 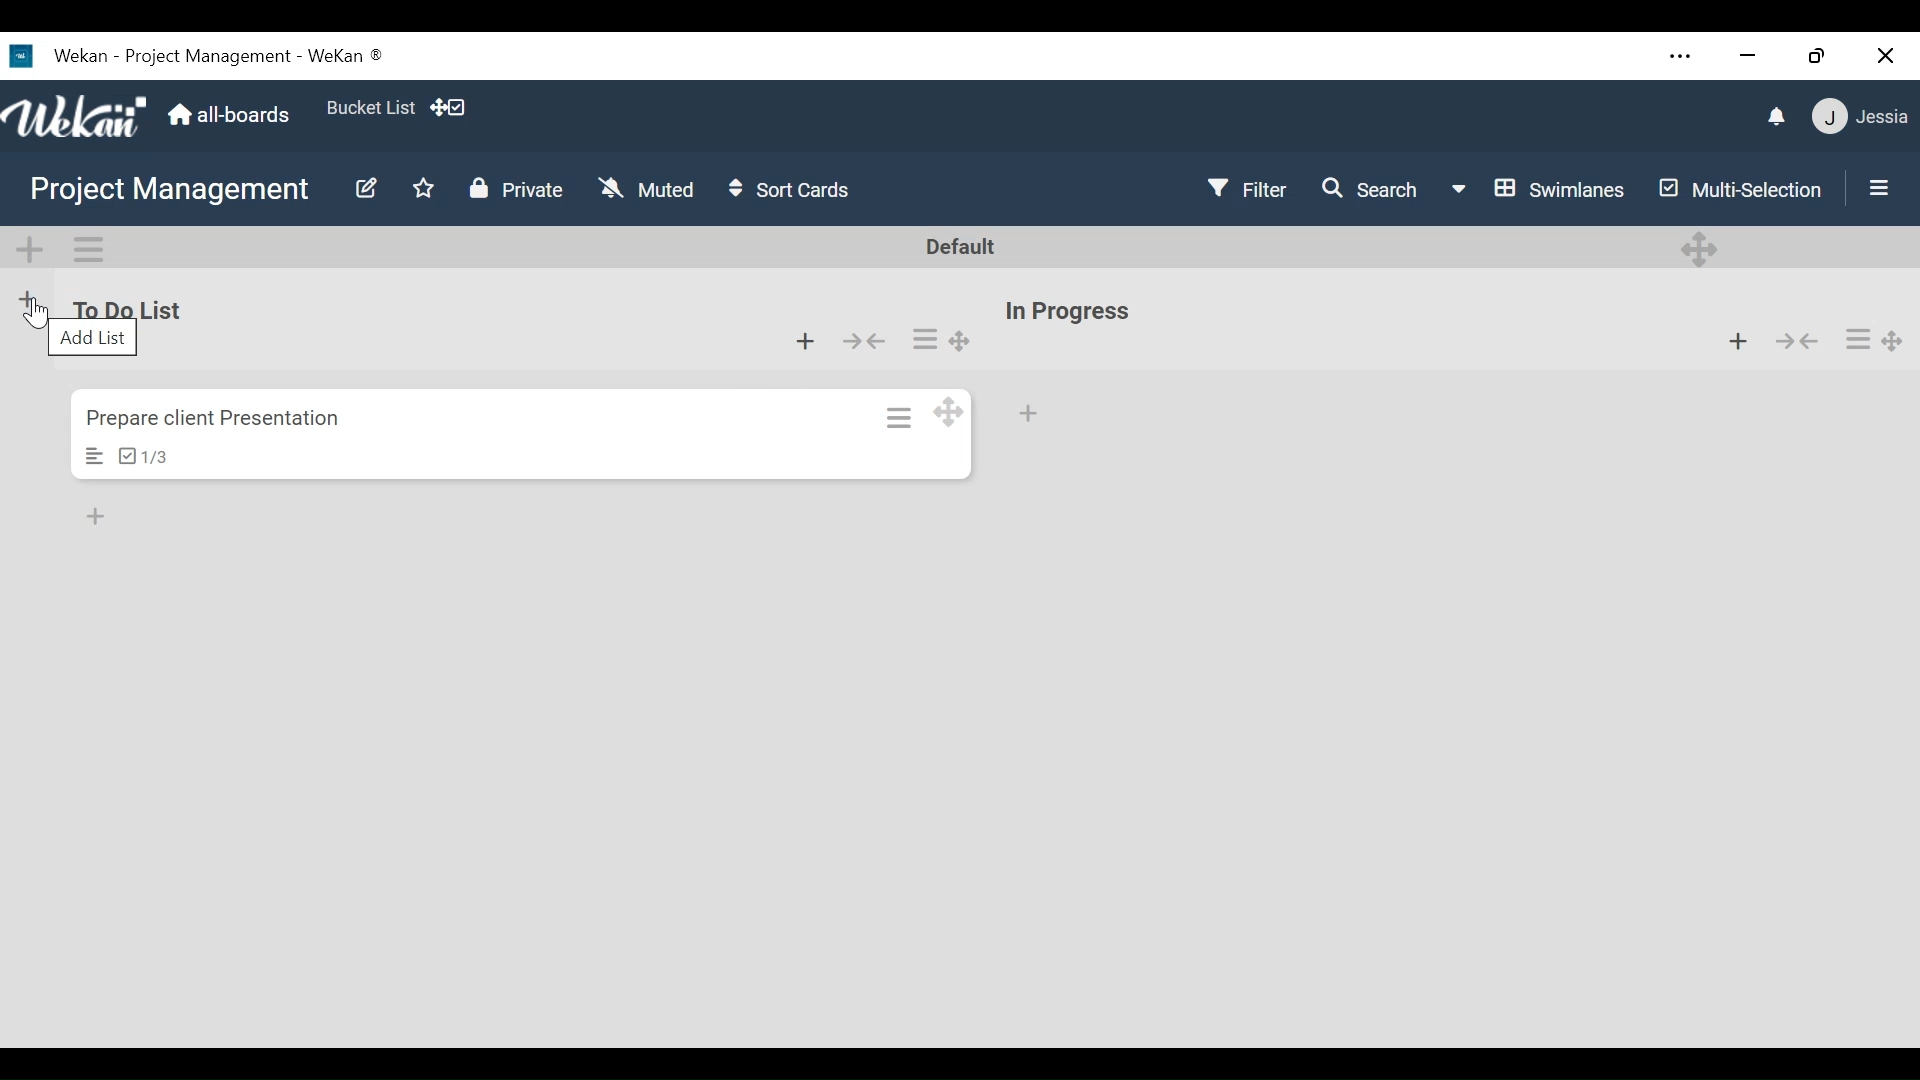 What do you see at coordinates (422, 187) in the screenshot?
I see `Toggle favorites` at bounding box center [422, 187].